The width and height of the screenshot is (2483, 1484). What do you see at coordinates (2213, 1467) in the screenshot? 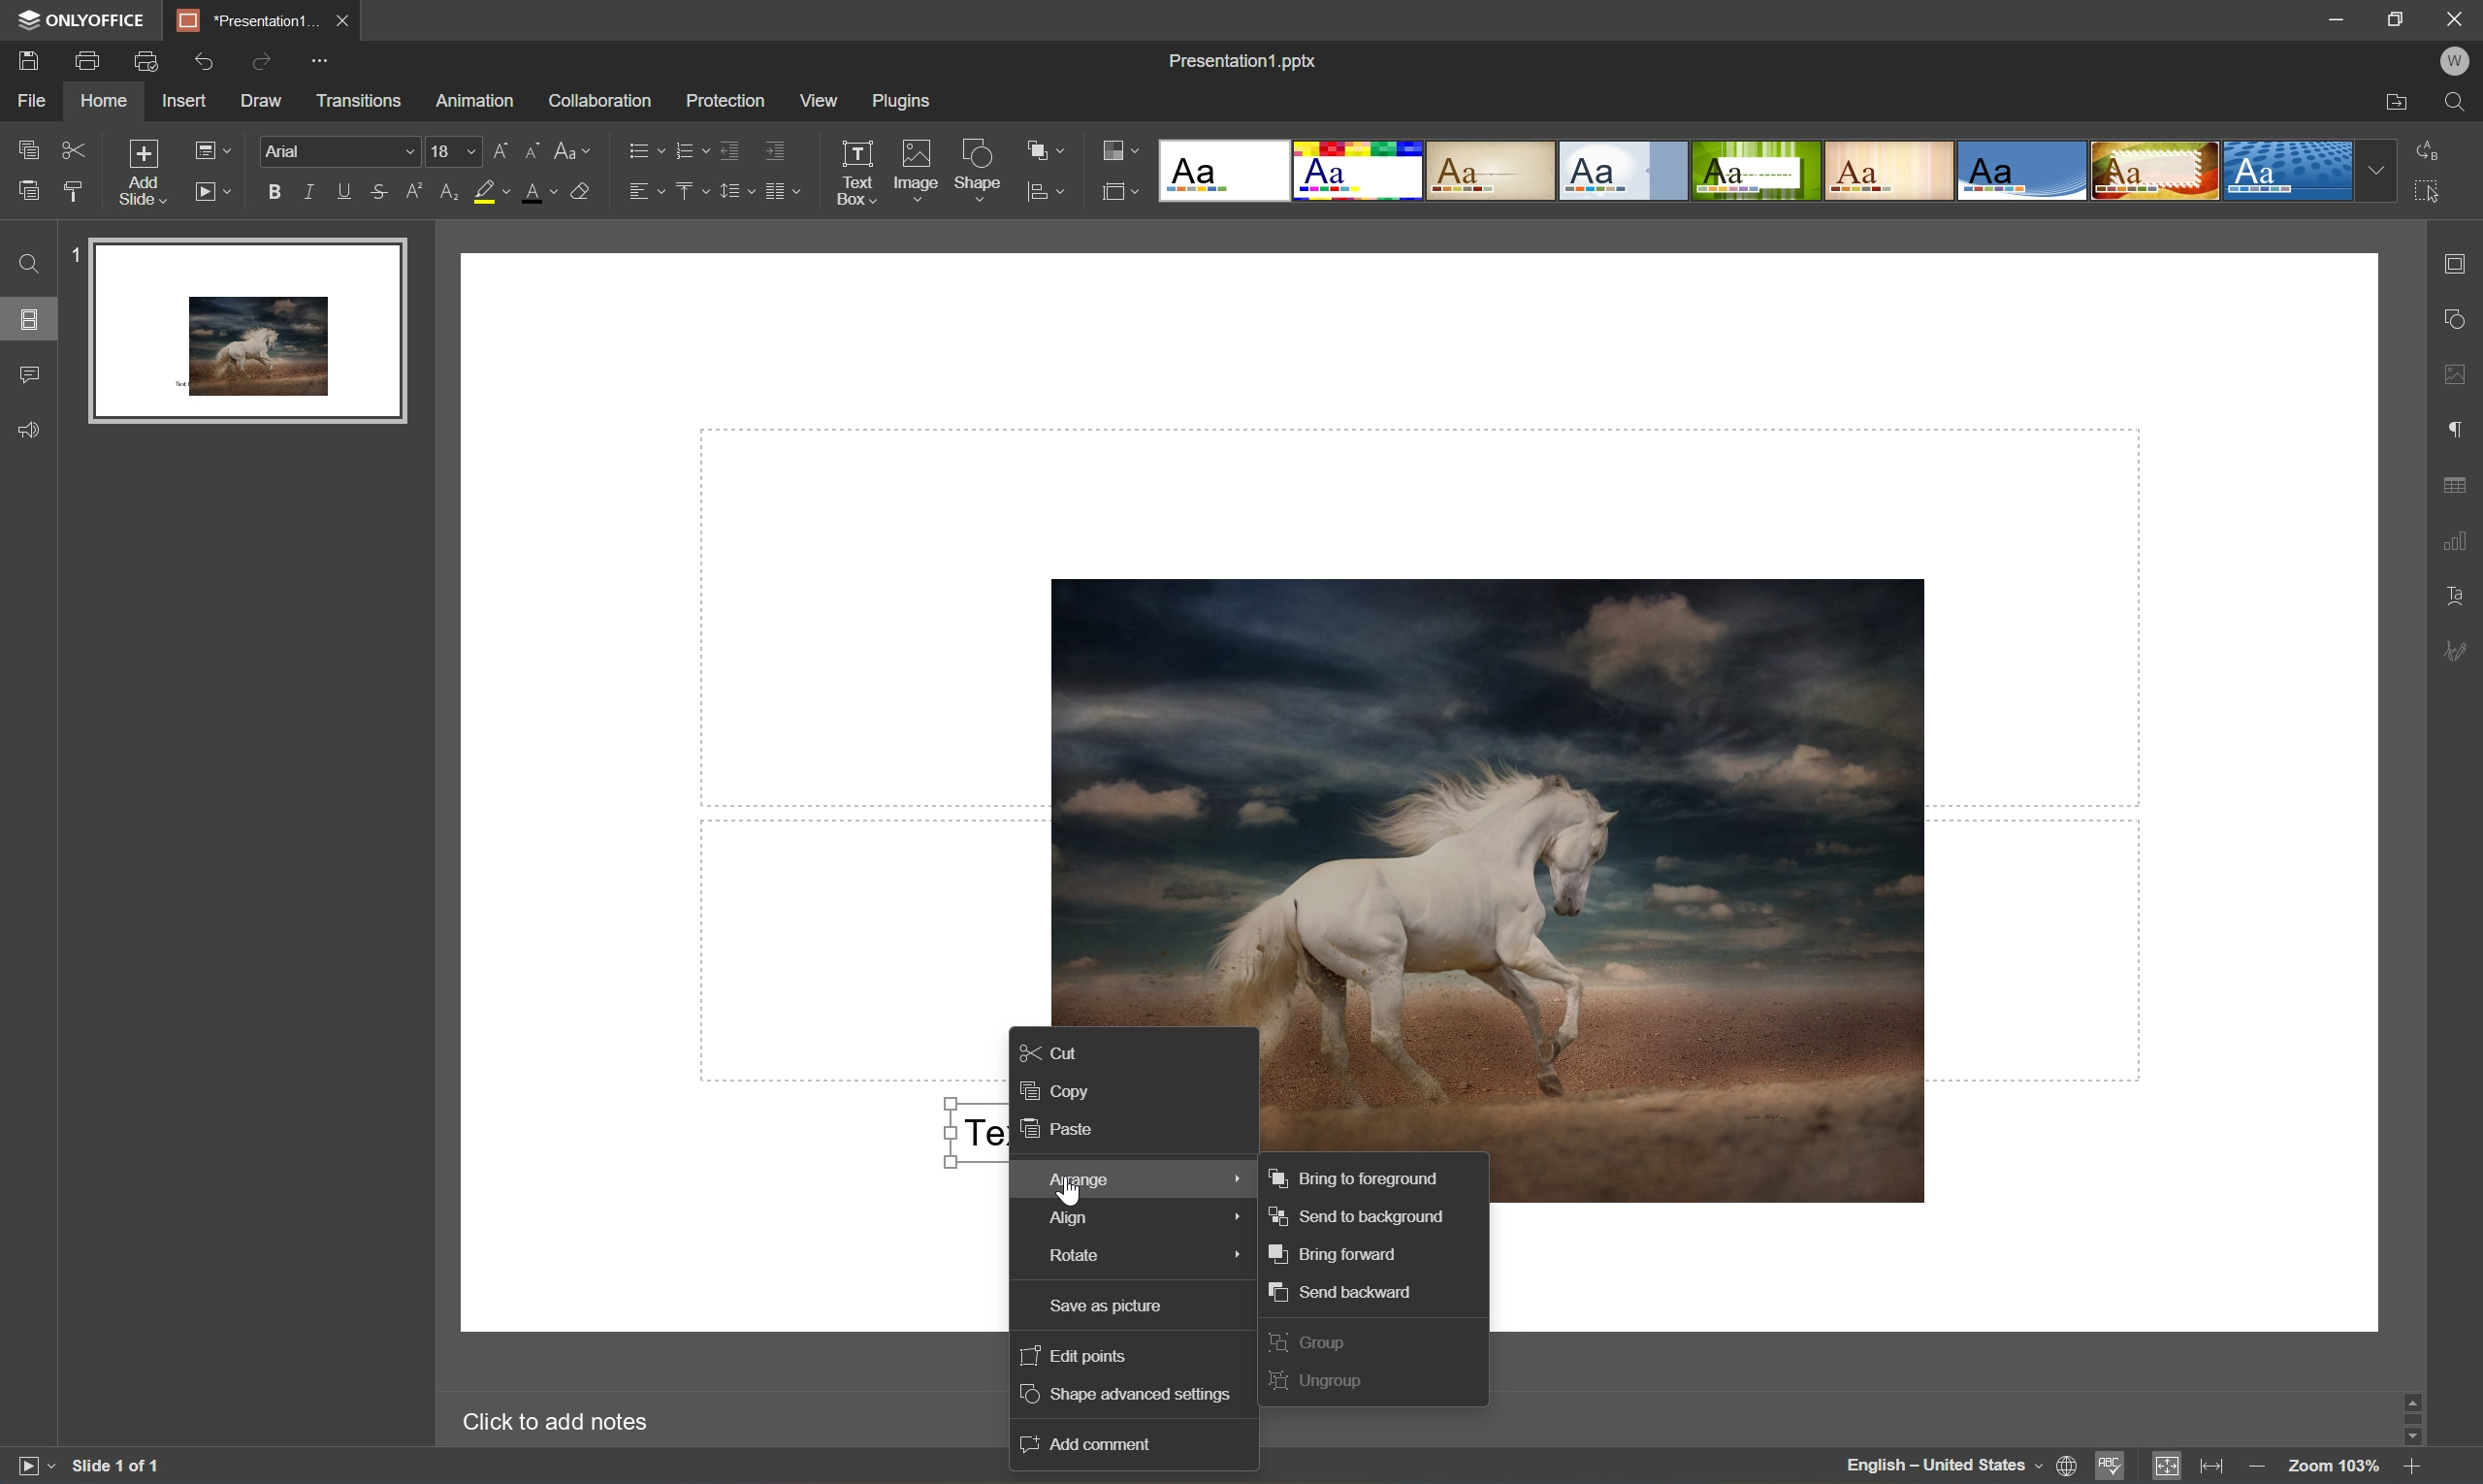
I see `Fit to width` at bounding box center [2213, 1467].